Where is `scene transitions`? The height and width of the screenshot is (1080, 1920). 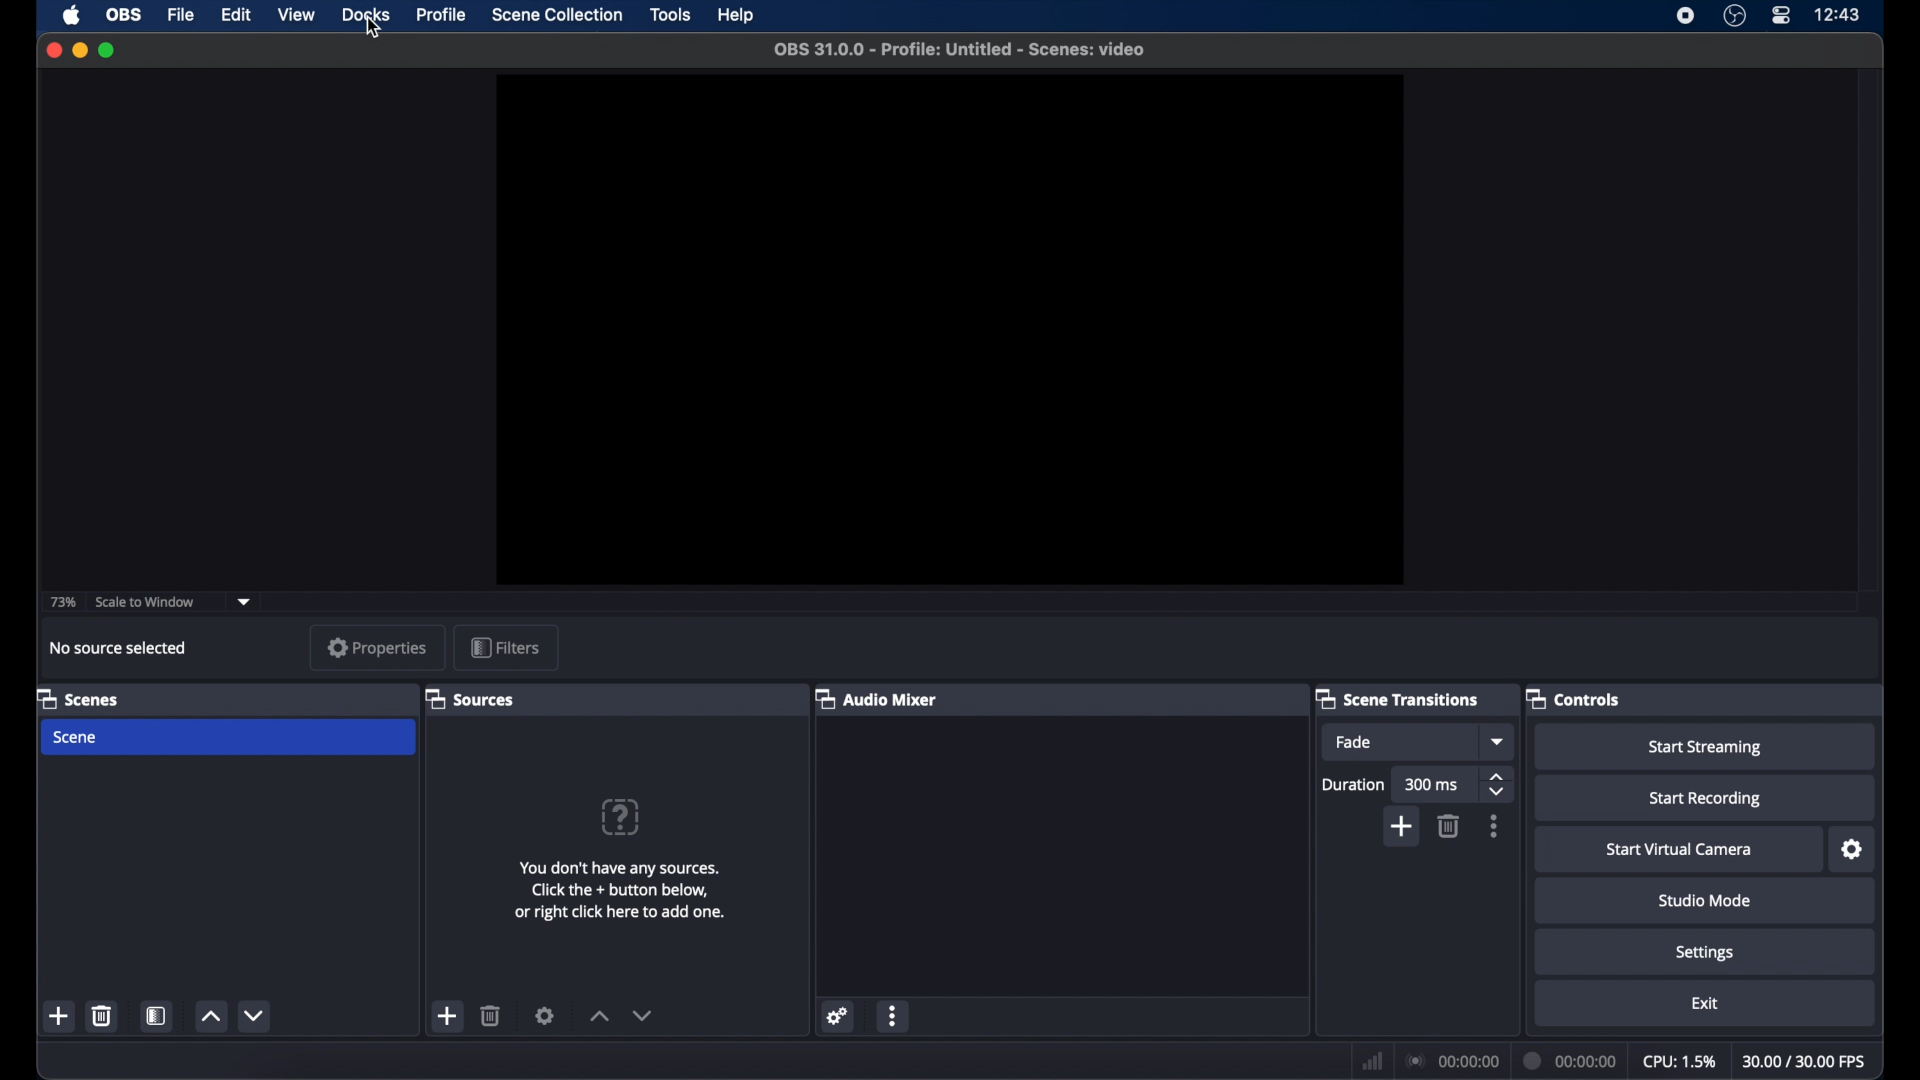
scene transitions is located at coordinates (1399, 700).